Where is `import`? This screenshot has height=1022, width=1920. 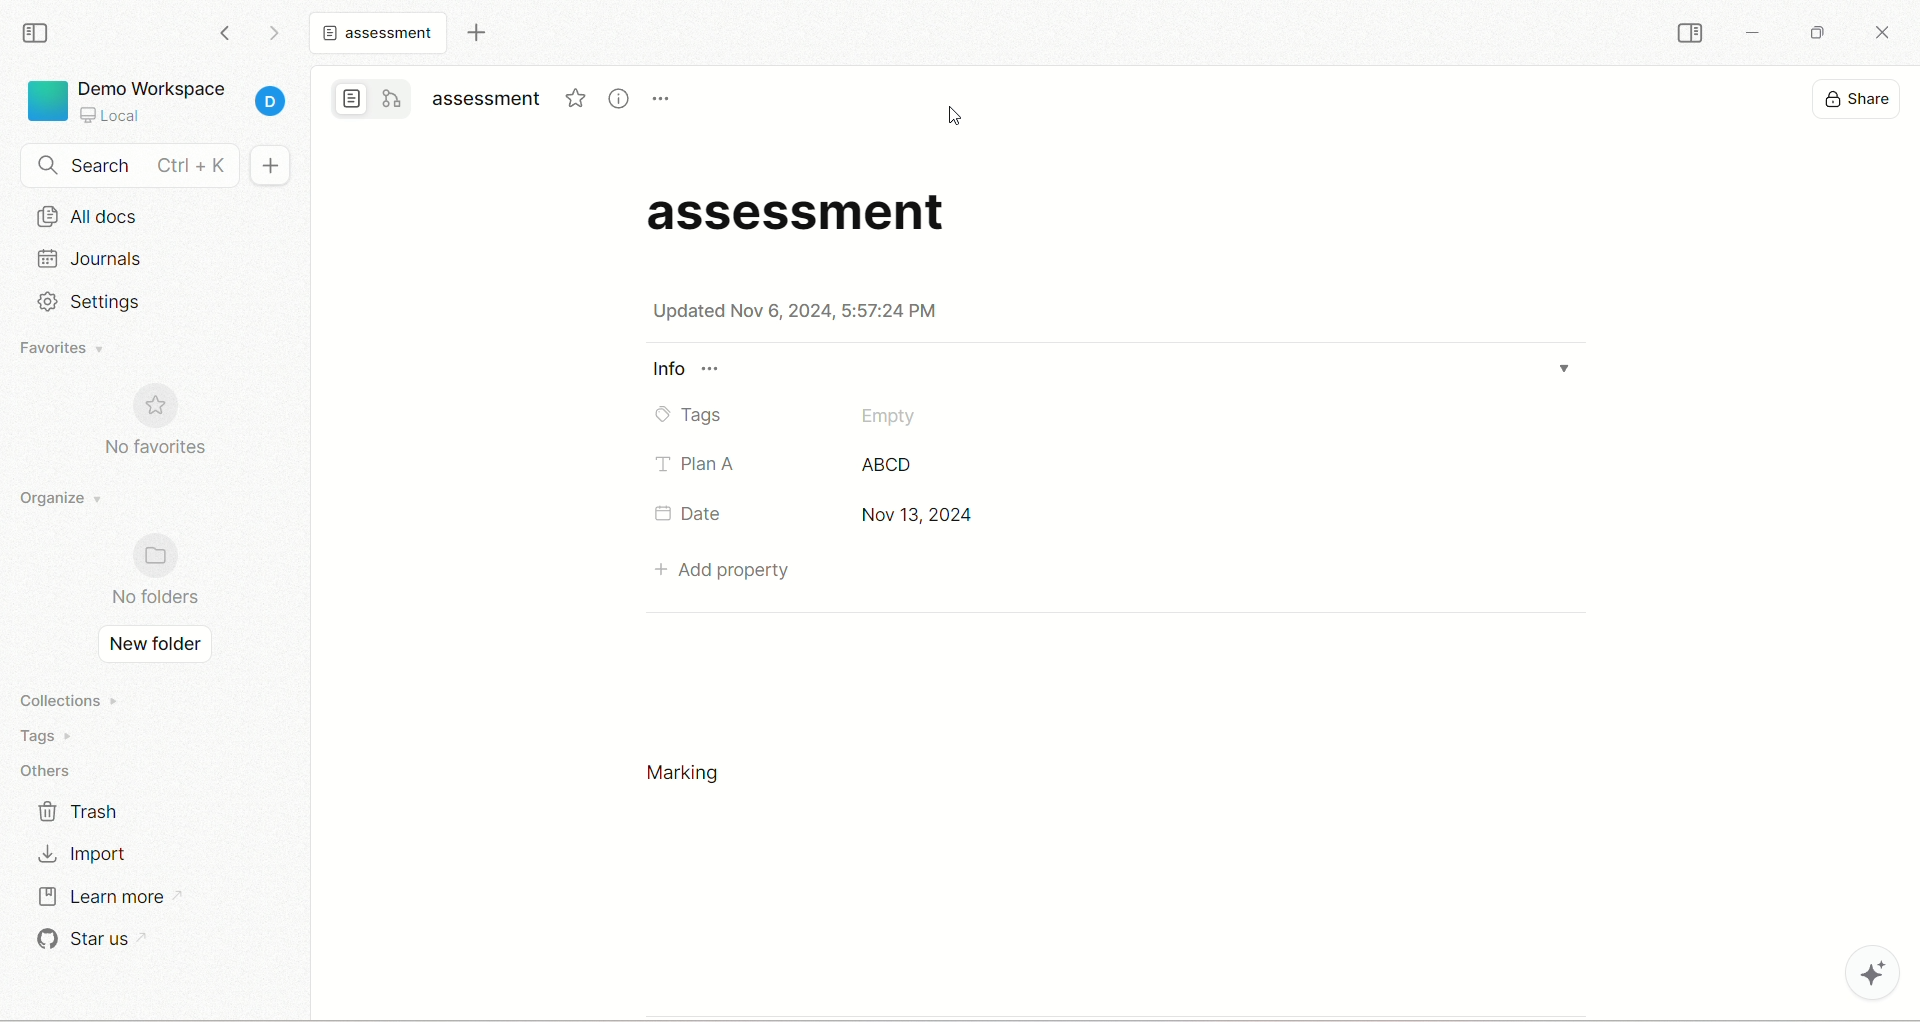 import is located at coordinates (87, 851).